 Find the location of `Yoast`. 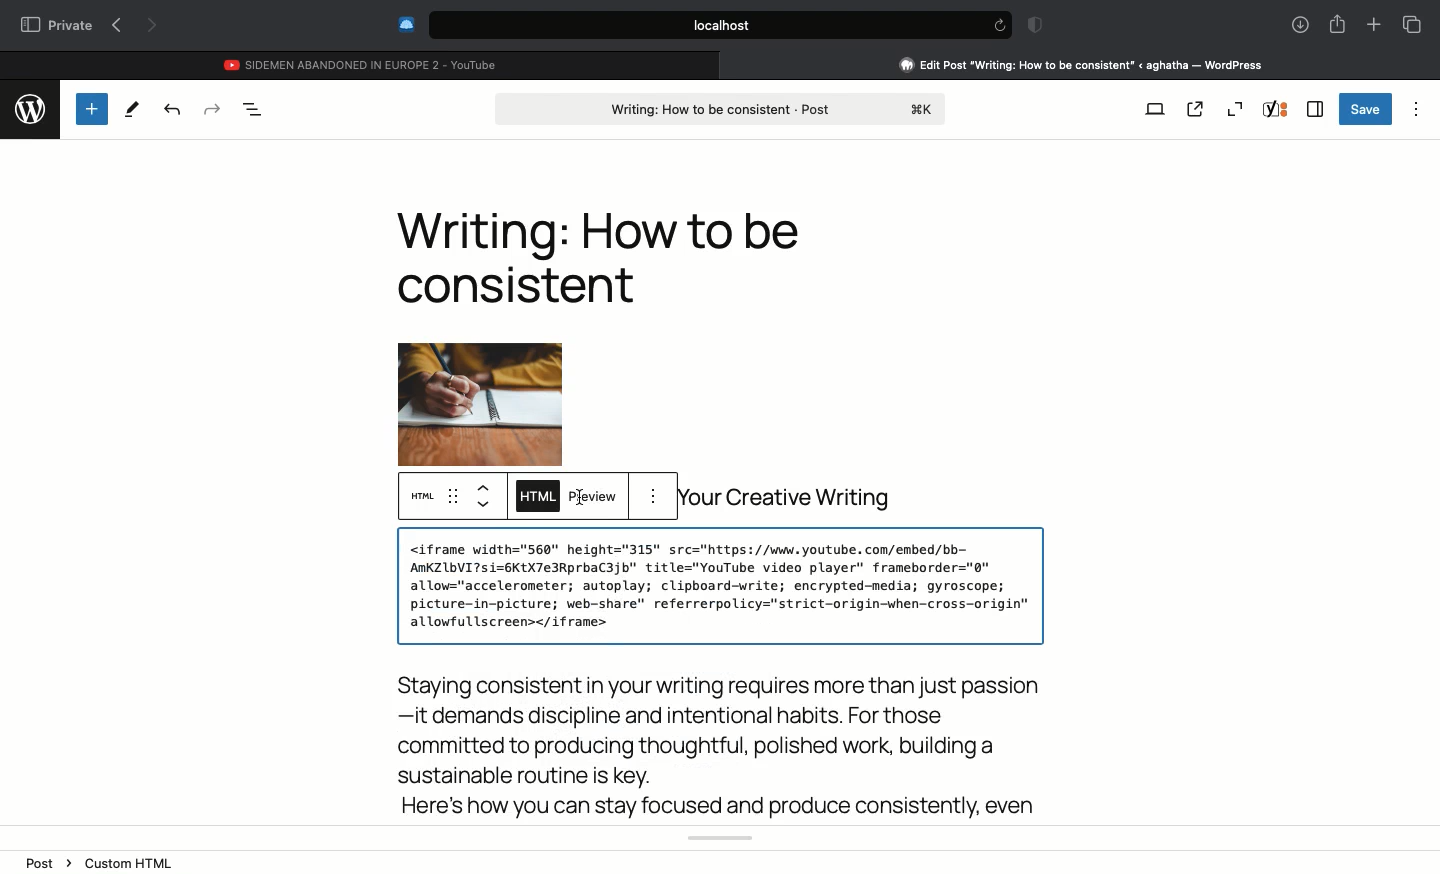

Yoast is located at coordinates (1276, 109).